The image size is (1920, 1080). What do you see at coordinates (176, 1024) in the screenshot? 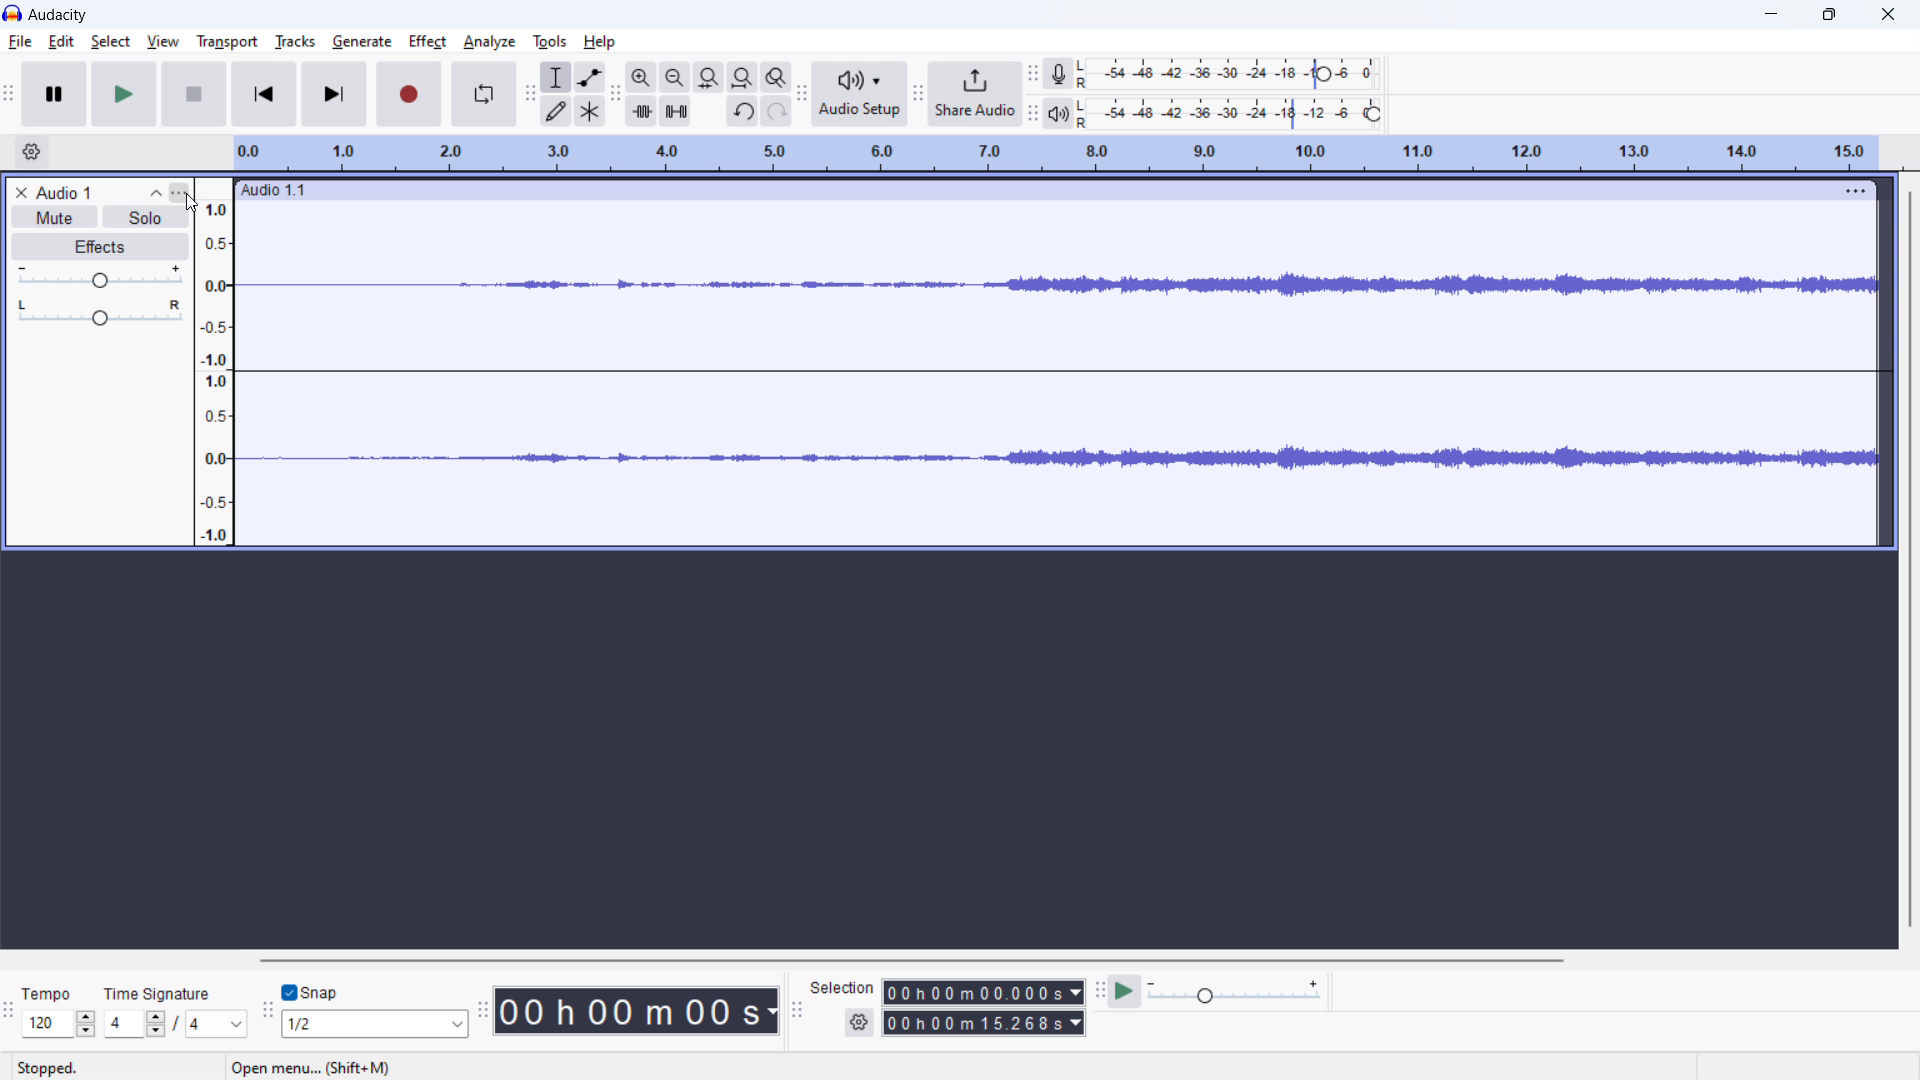
I see `set time signature` at bounding box center [176, 1024].